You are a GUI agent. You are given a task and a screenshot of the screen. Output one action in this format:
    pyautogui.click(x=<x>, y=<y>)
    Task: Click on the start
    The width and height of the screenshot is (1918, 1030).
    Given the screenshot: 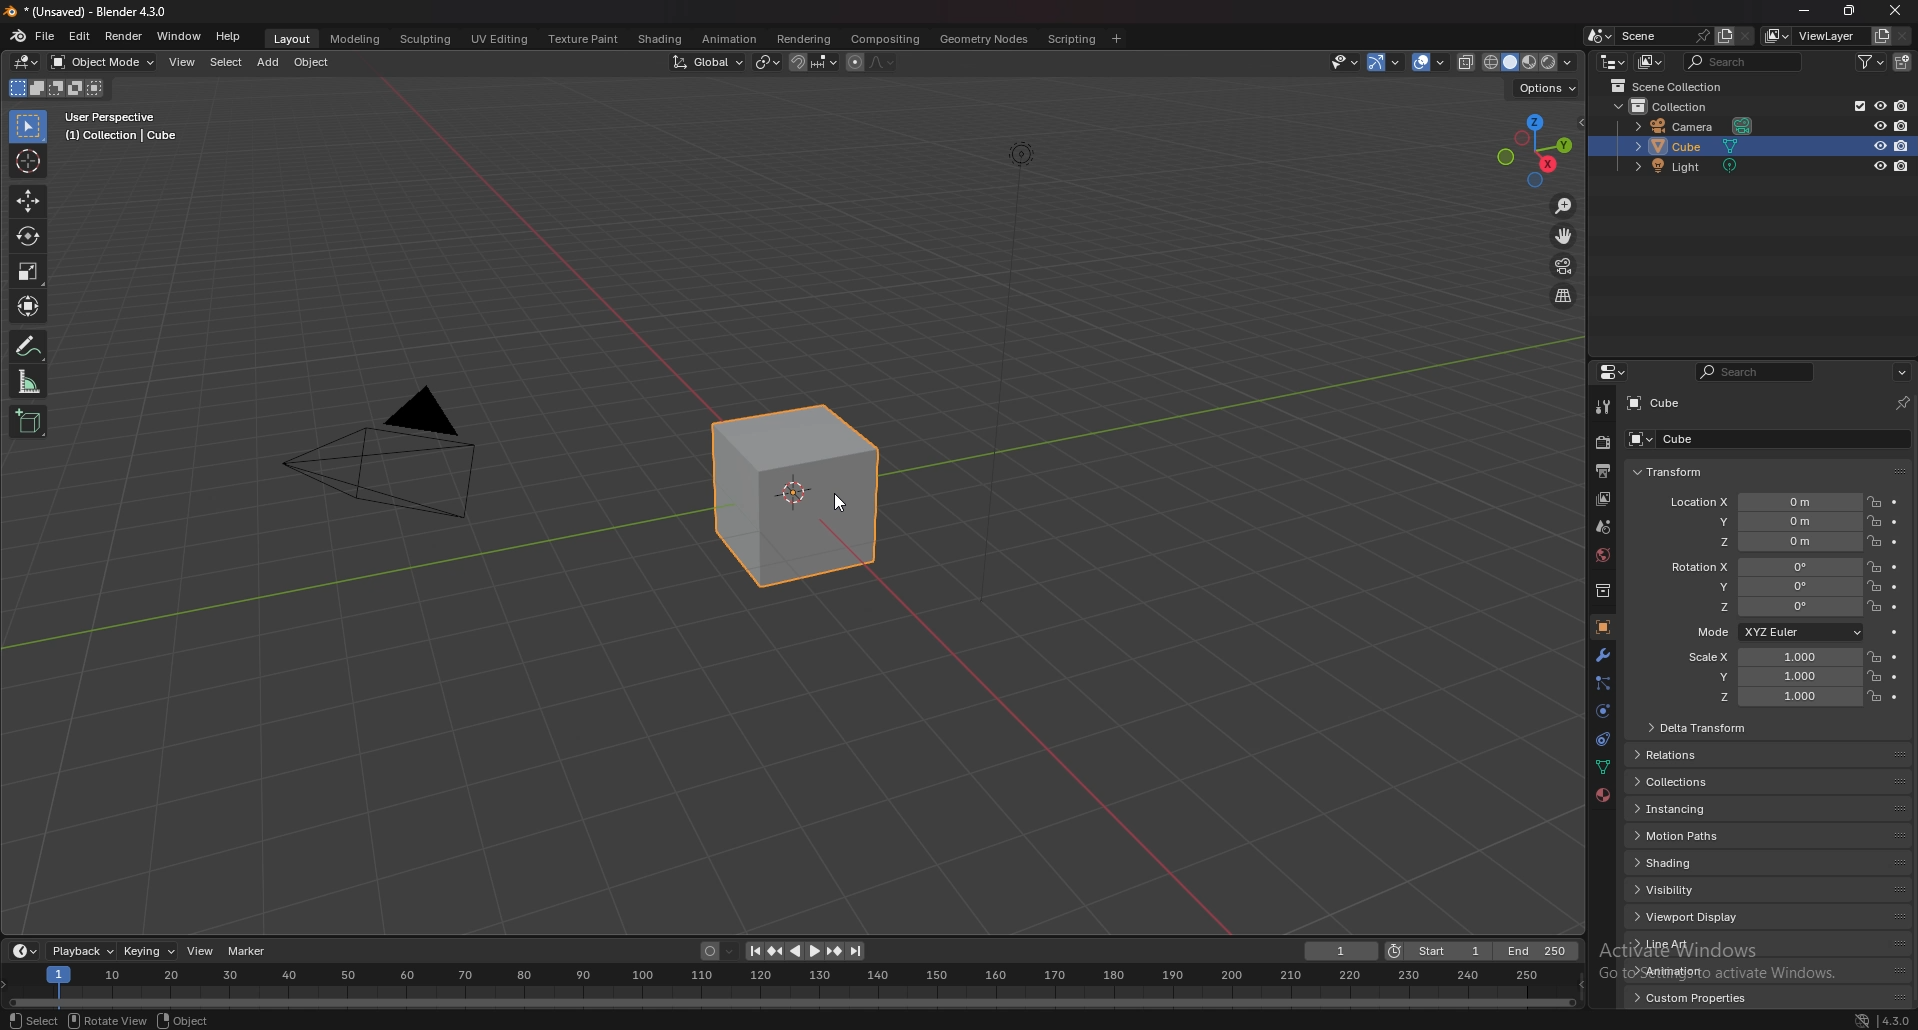 What is the action you would take?
    pyautogui.click(x=1435, y=951)
    